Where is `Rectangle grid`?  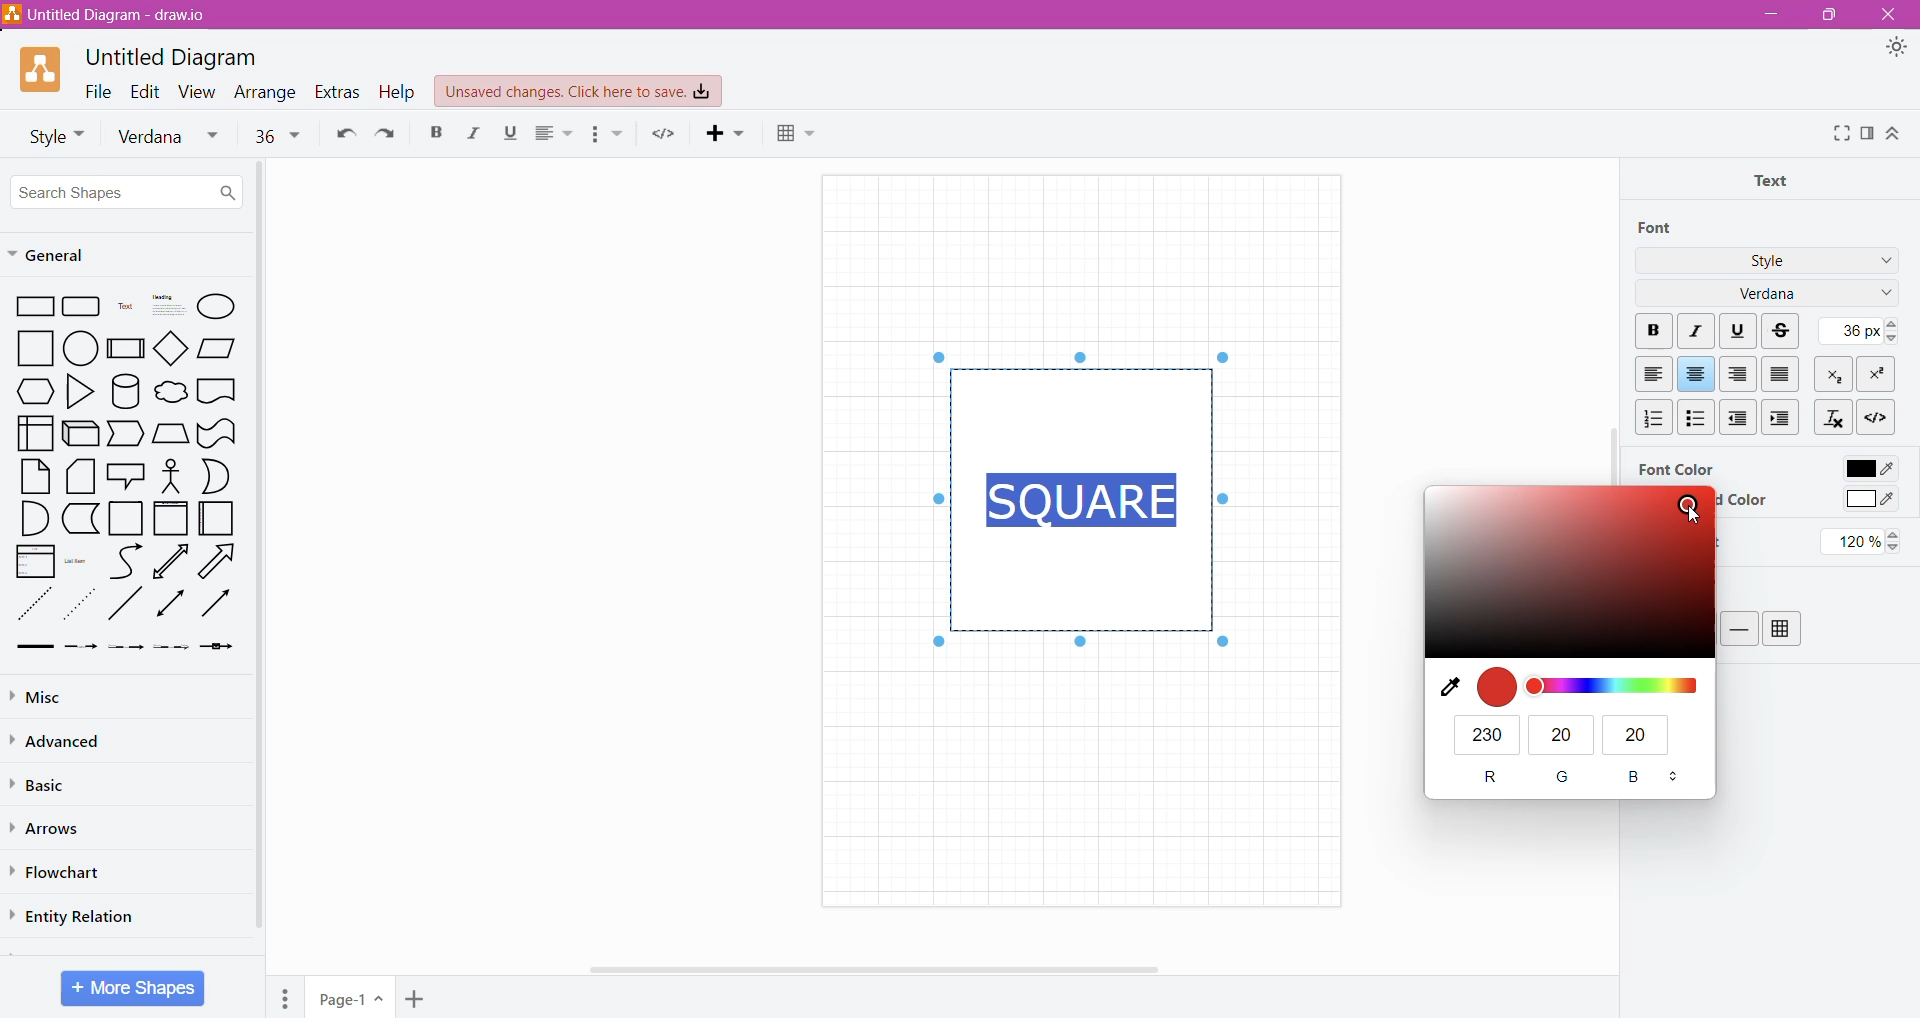 Rectangle grid is located at coordinates (84, 305).